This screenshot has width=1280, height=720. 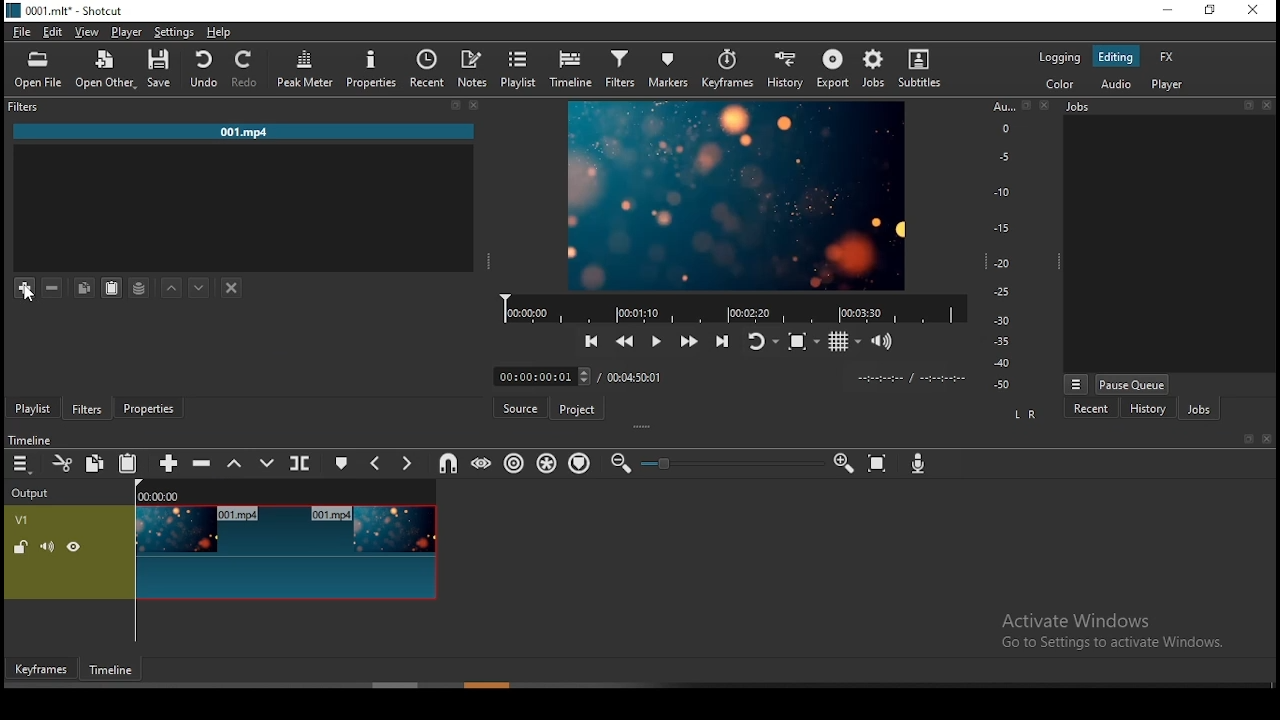 I want to click on paste filter, so click(x=111, y=288).